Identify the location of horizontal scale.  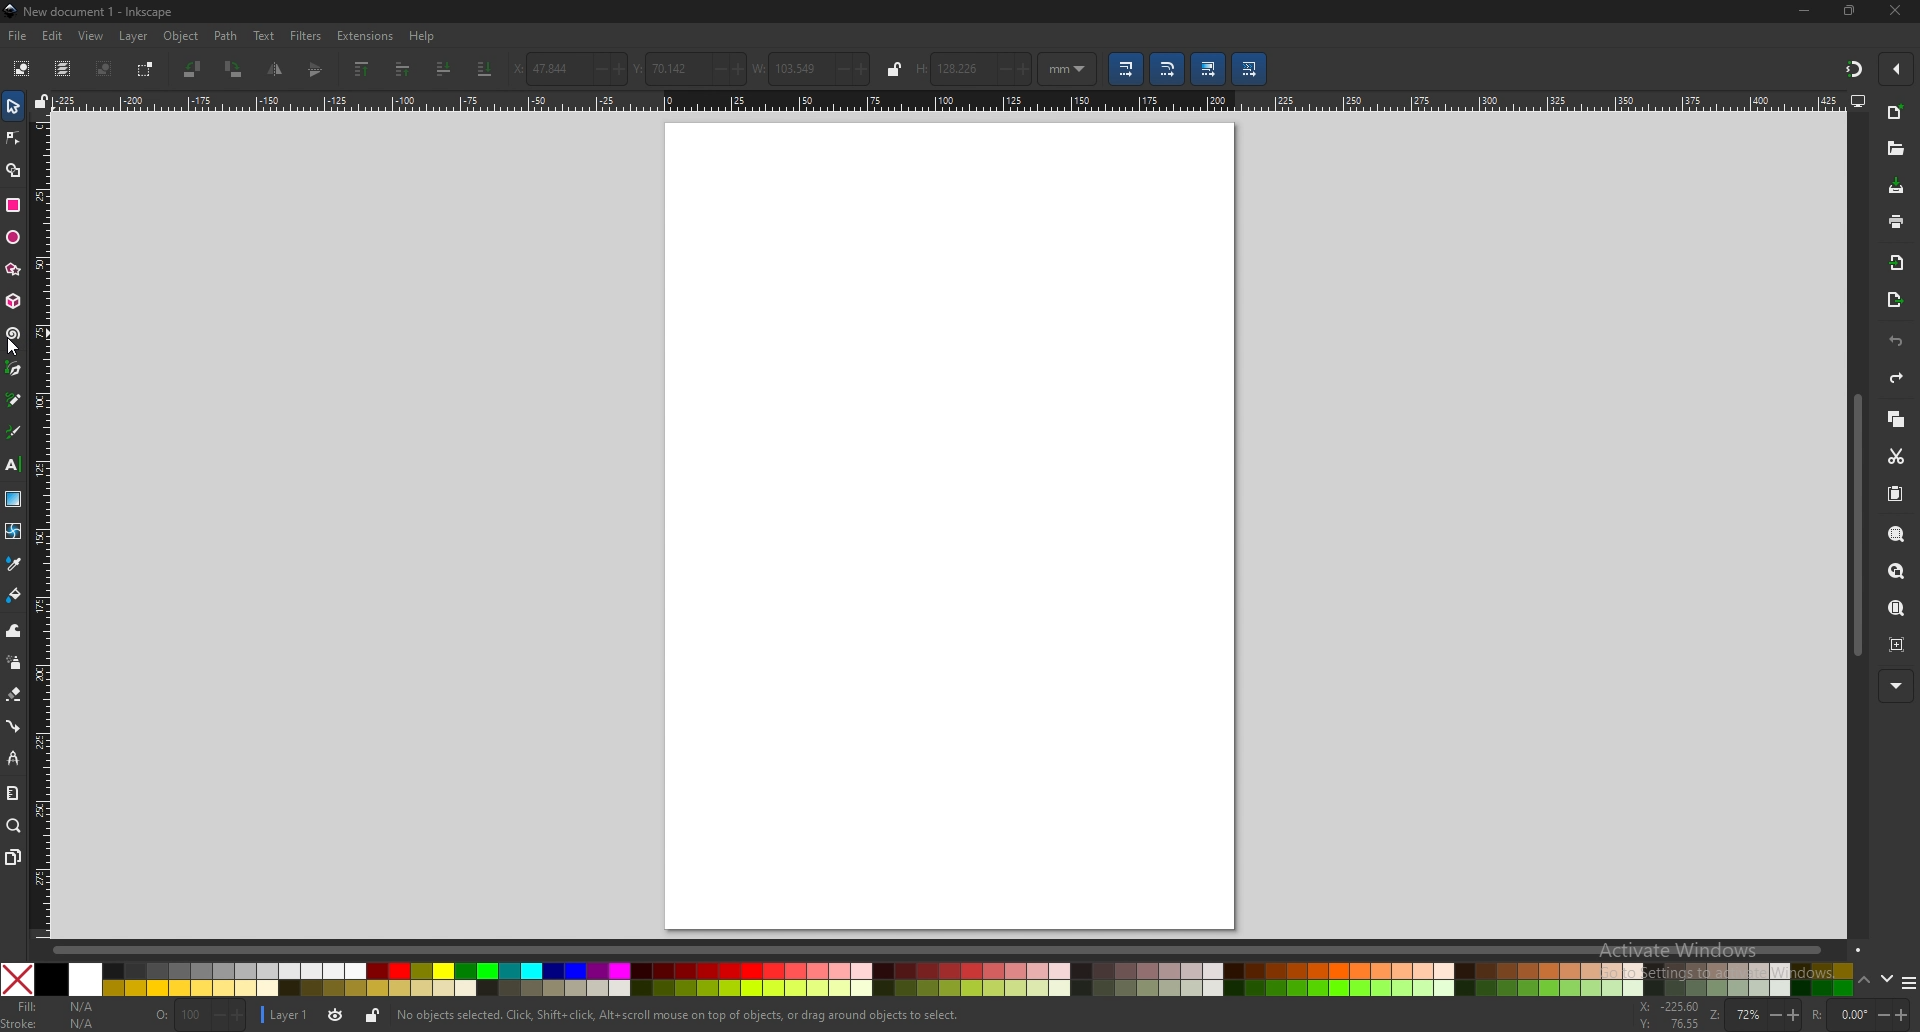
(945, 100).